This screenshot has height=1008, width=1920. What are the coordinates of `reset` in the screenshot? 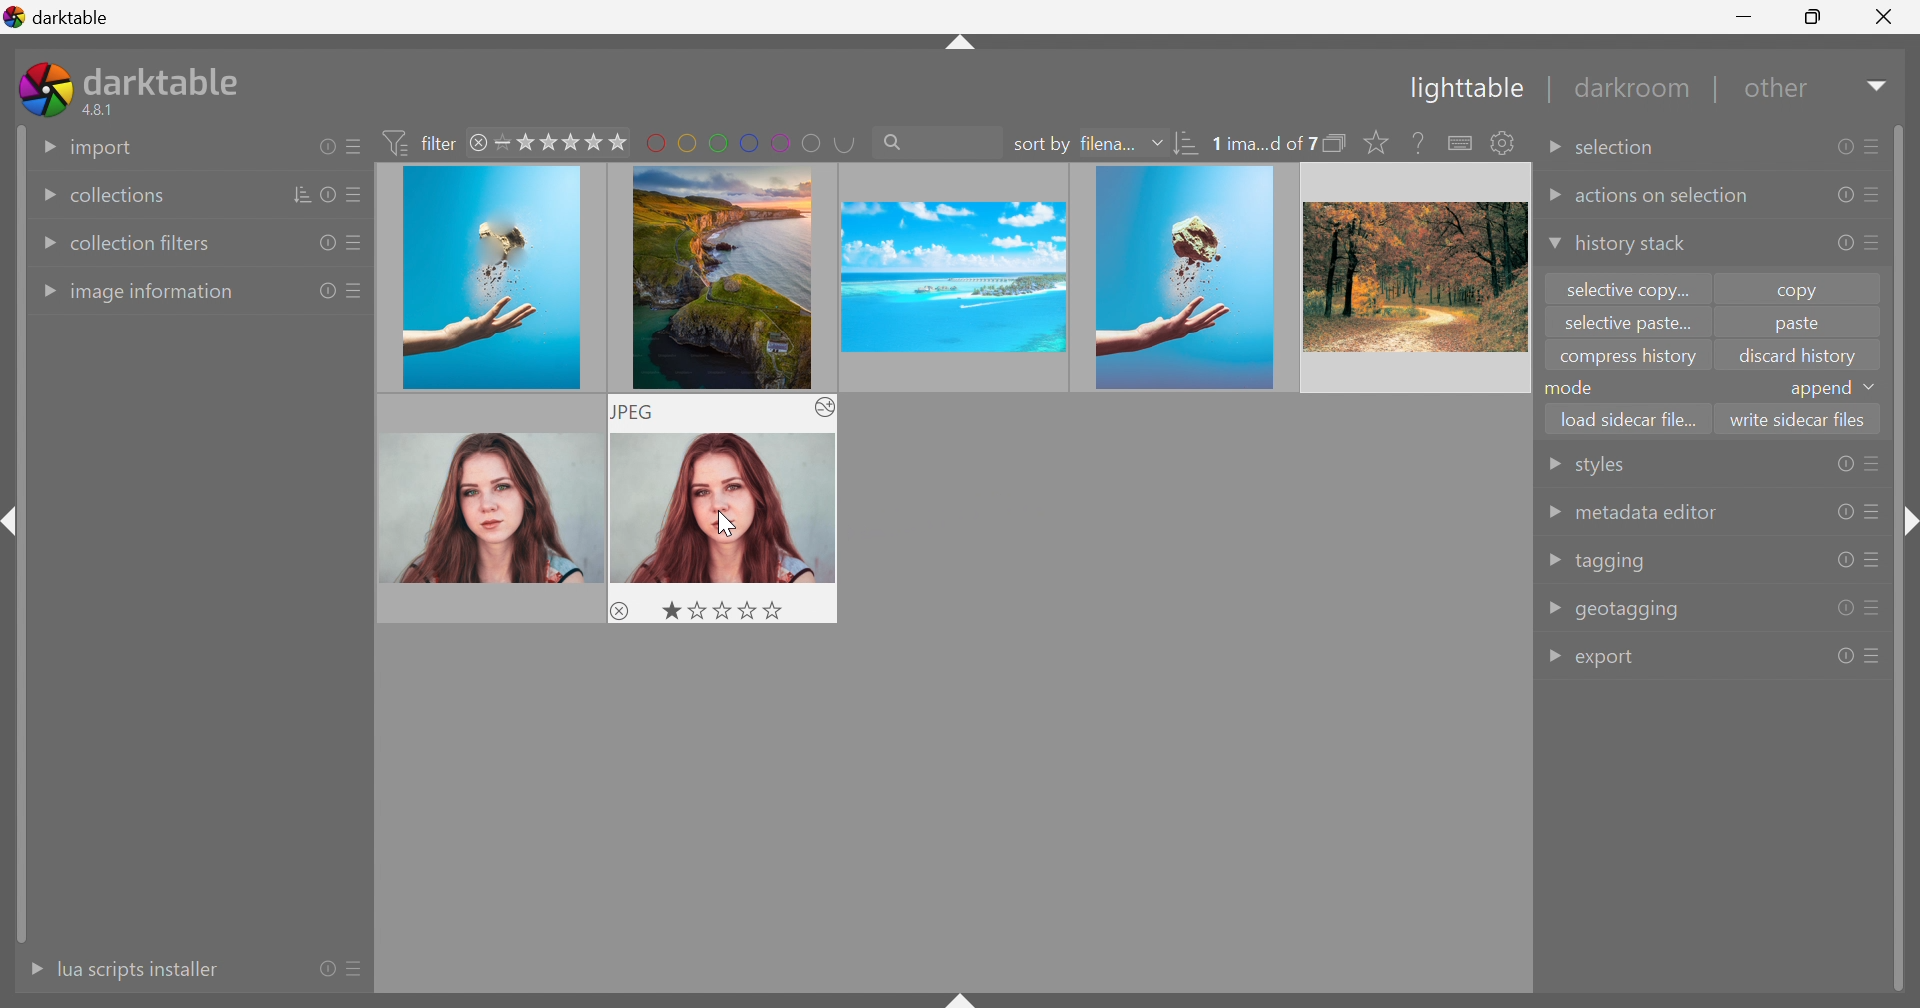 It's located at (322, 244).